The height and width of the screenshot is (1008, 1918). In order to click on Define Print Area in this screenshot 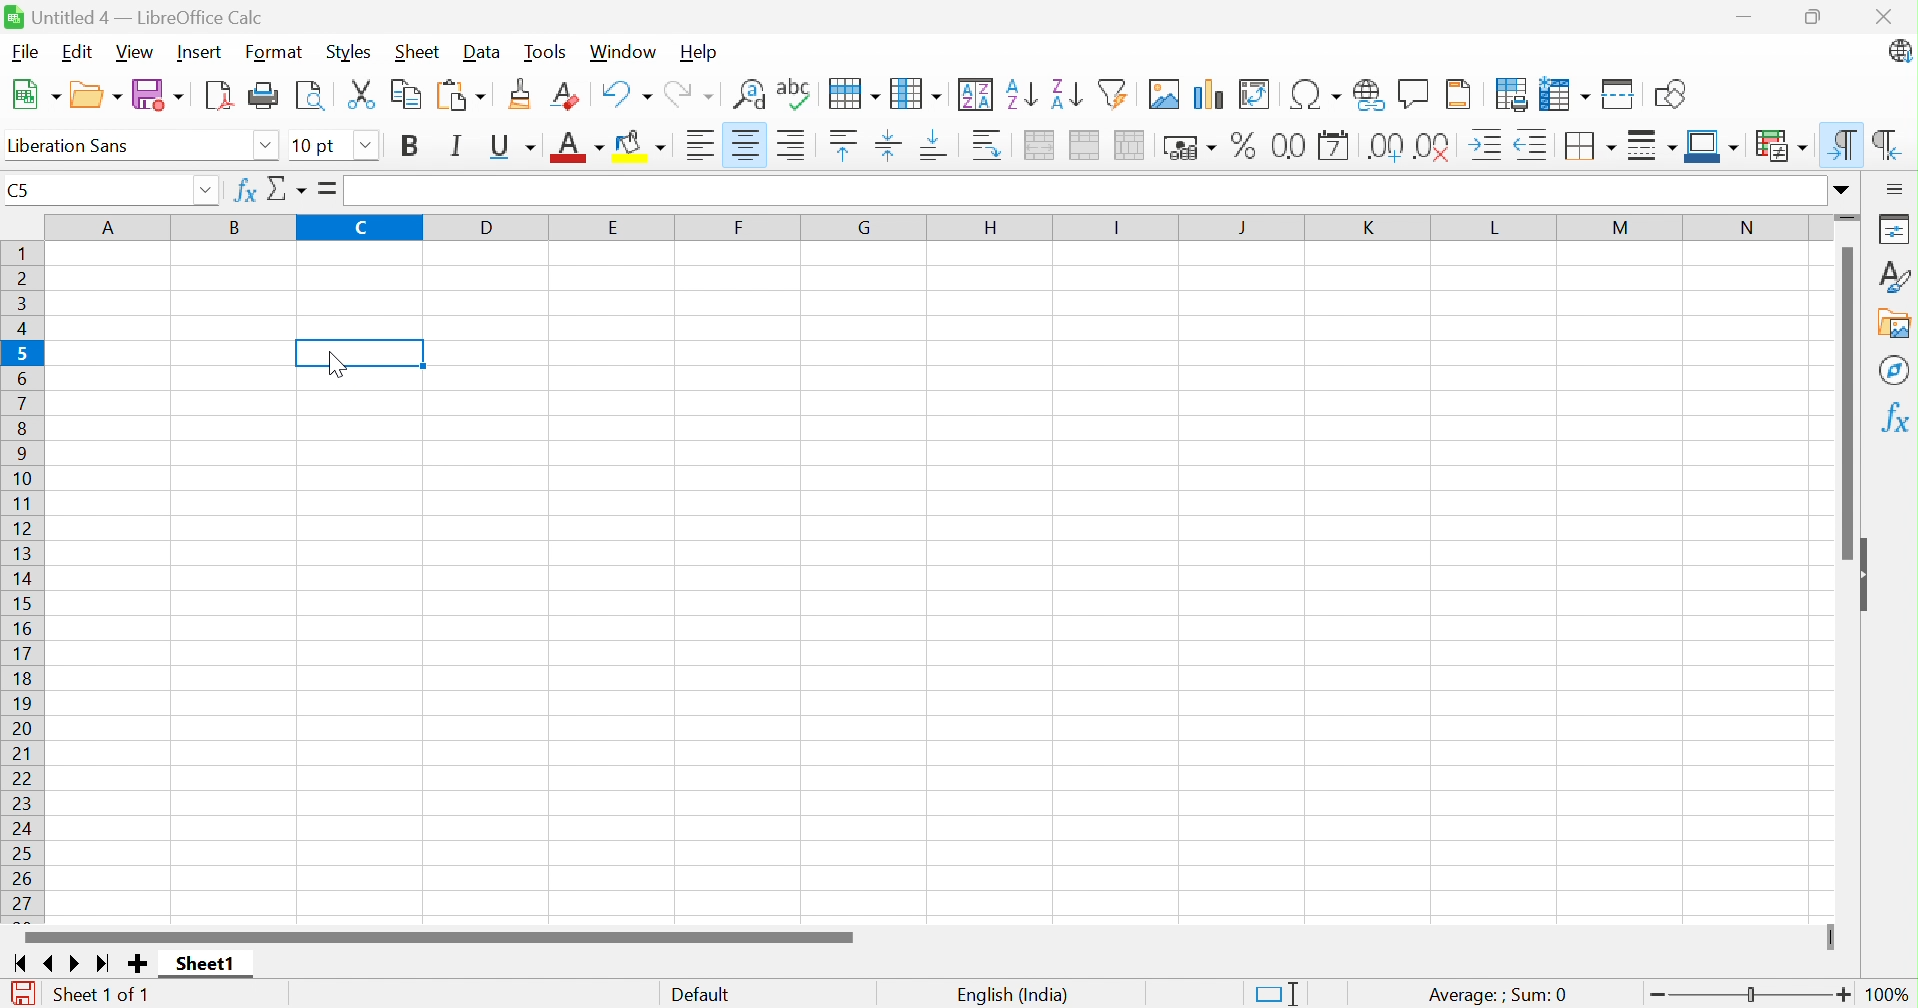, I will do `click(1511, 94)`.